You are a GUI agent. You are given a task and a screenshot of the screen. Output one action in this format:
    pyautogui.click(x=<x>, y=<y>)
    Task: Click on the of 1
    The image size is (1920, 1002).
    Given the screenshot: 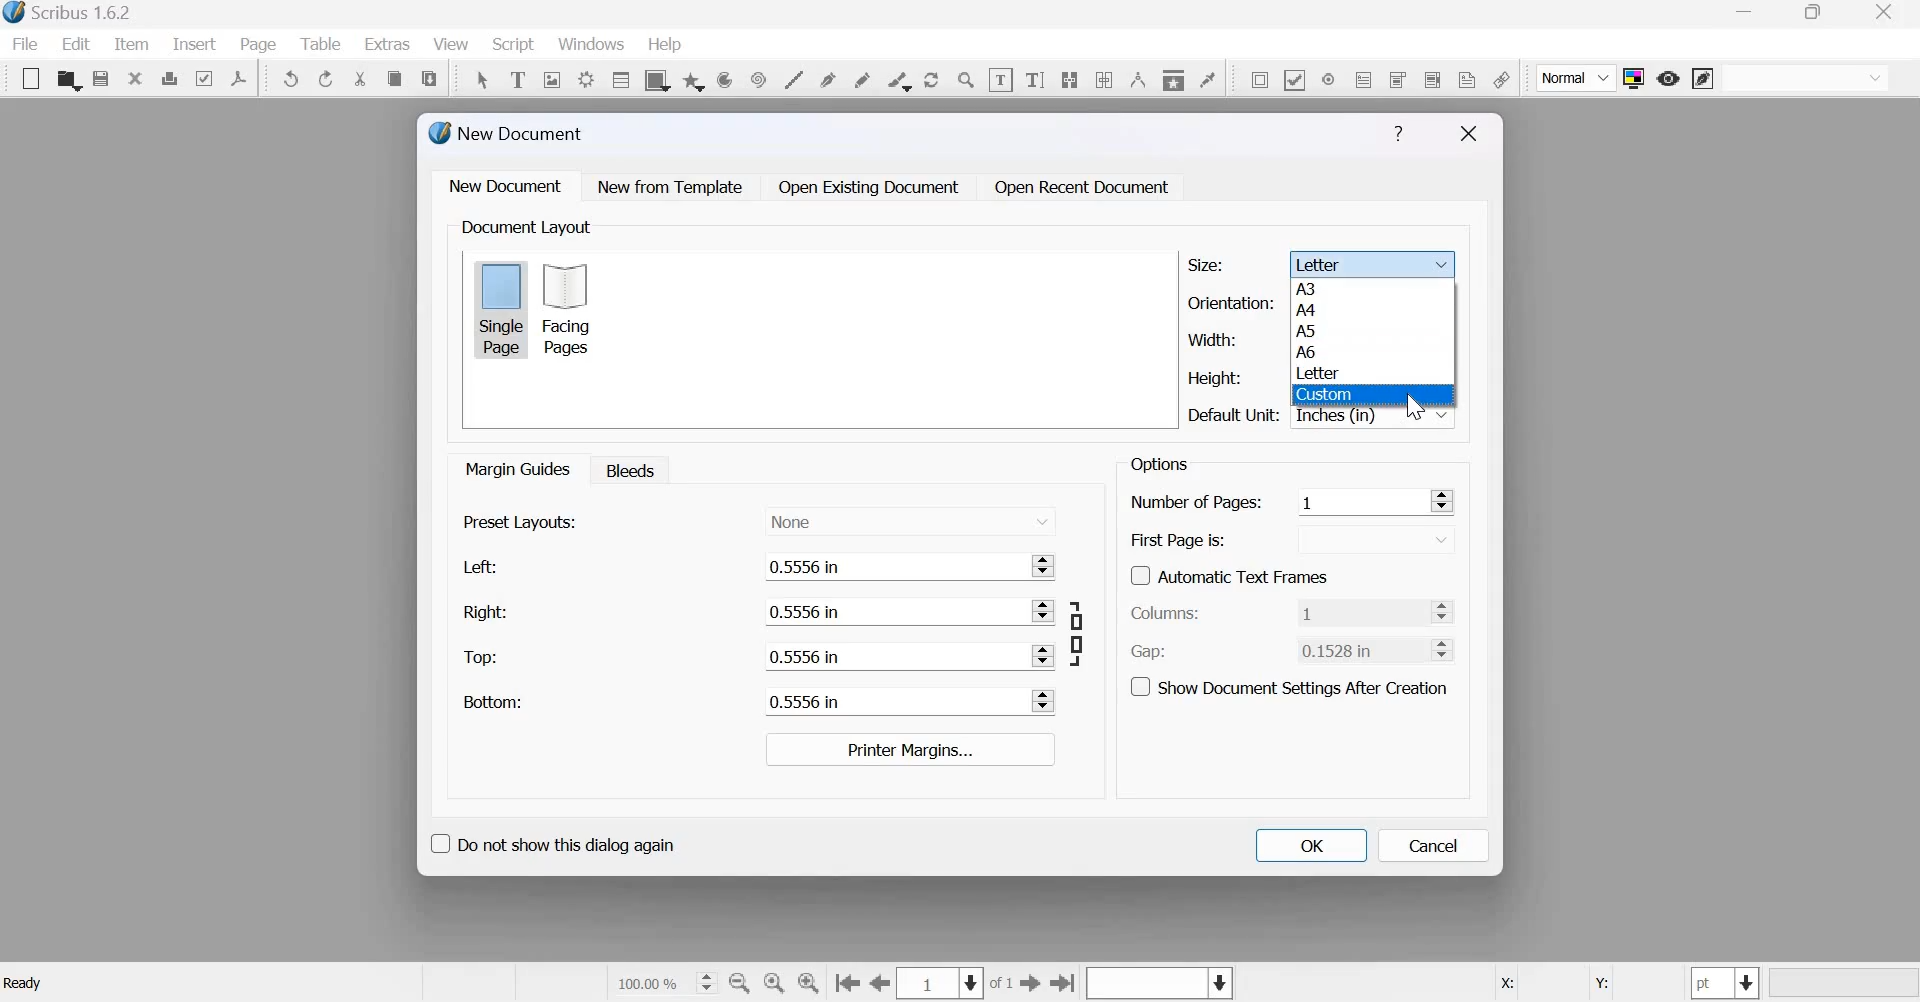 What is the action you would take?
    pyautogui.click(x=1002, y=984)
    